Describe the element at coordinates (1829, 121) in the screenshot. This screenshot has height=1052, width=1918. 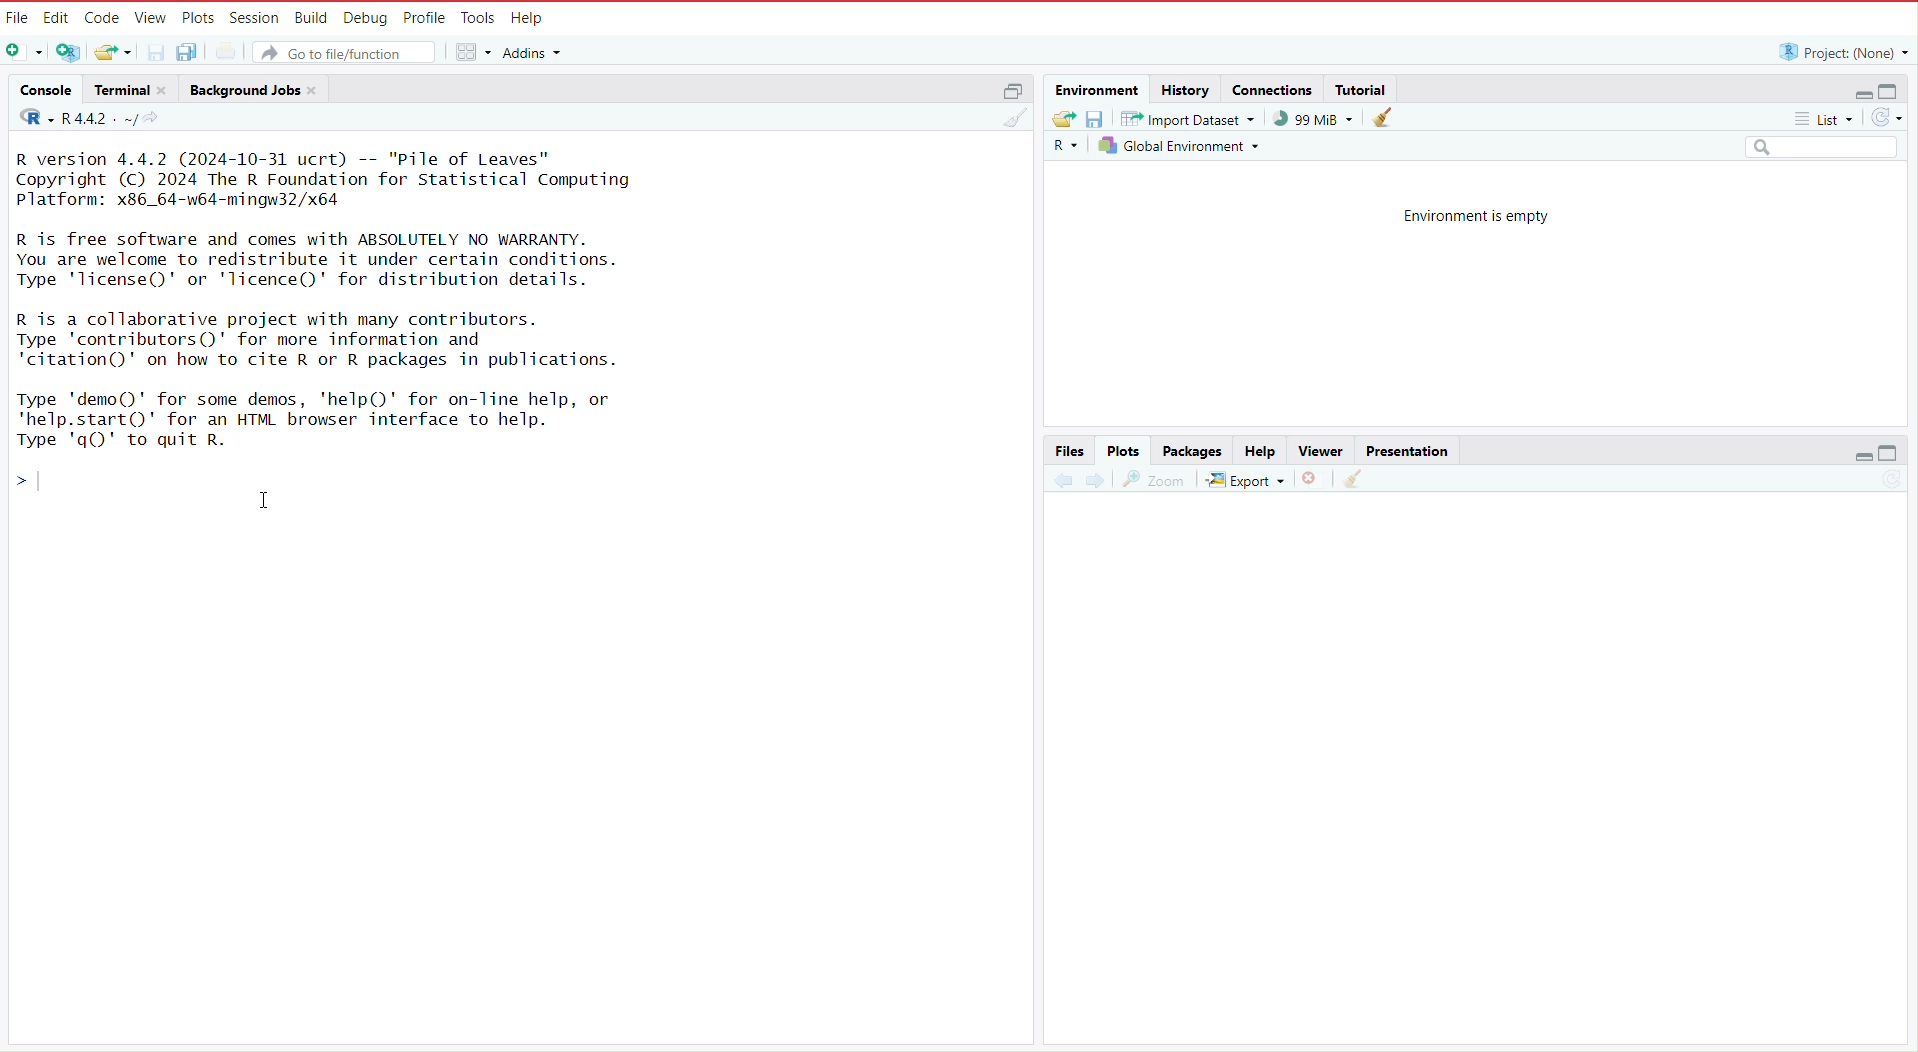
I see `list` at that location.